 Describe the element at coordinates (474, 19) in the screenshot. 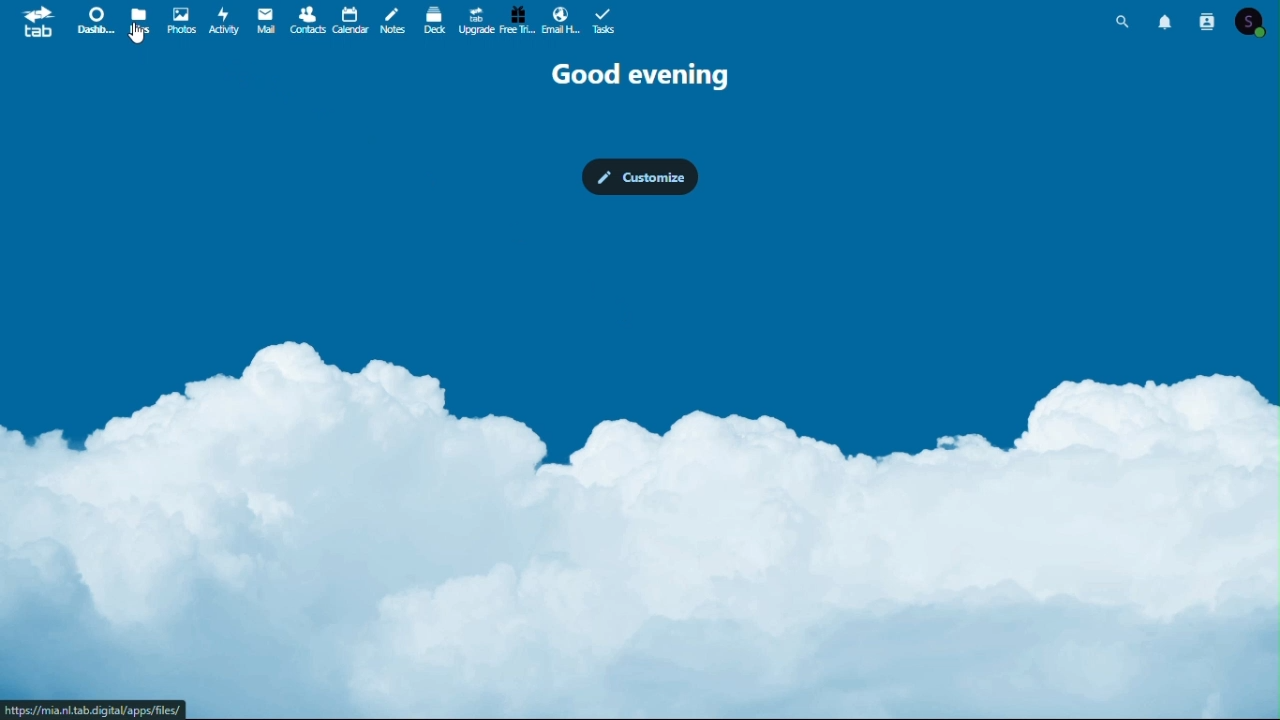

I see `upgrade` at that location.